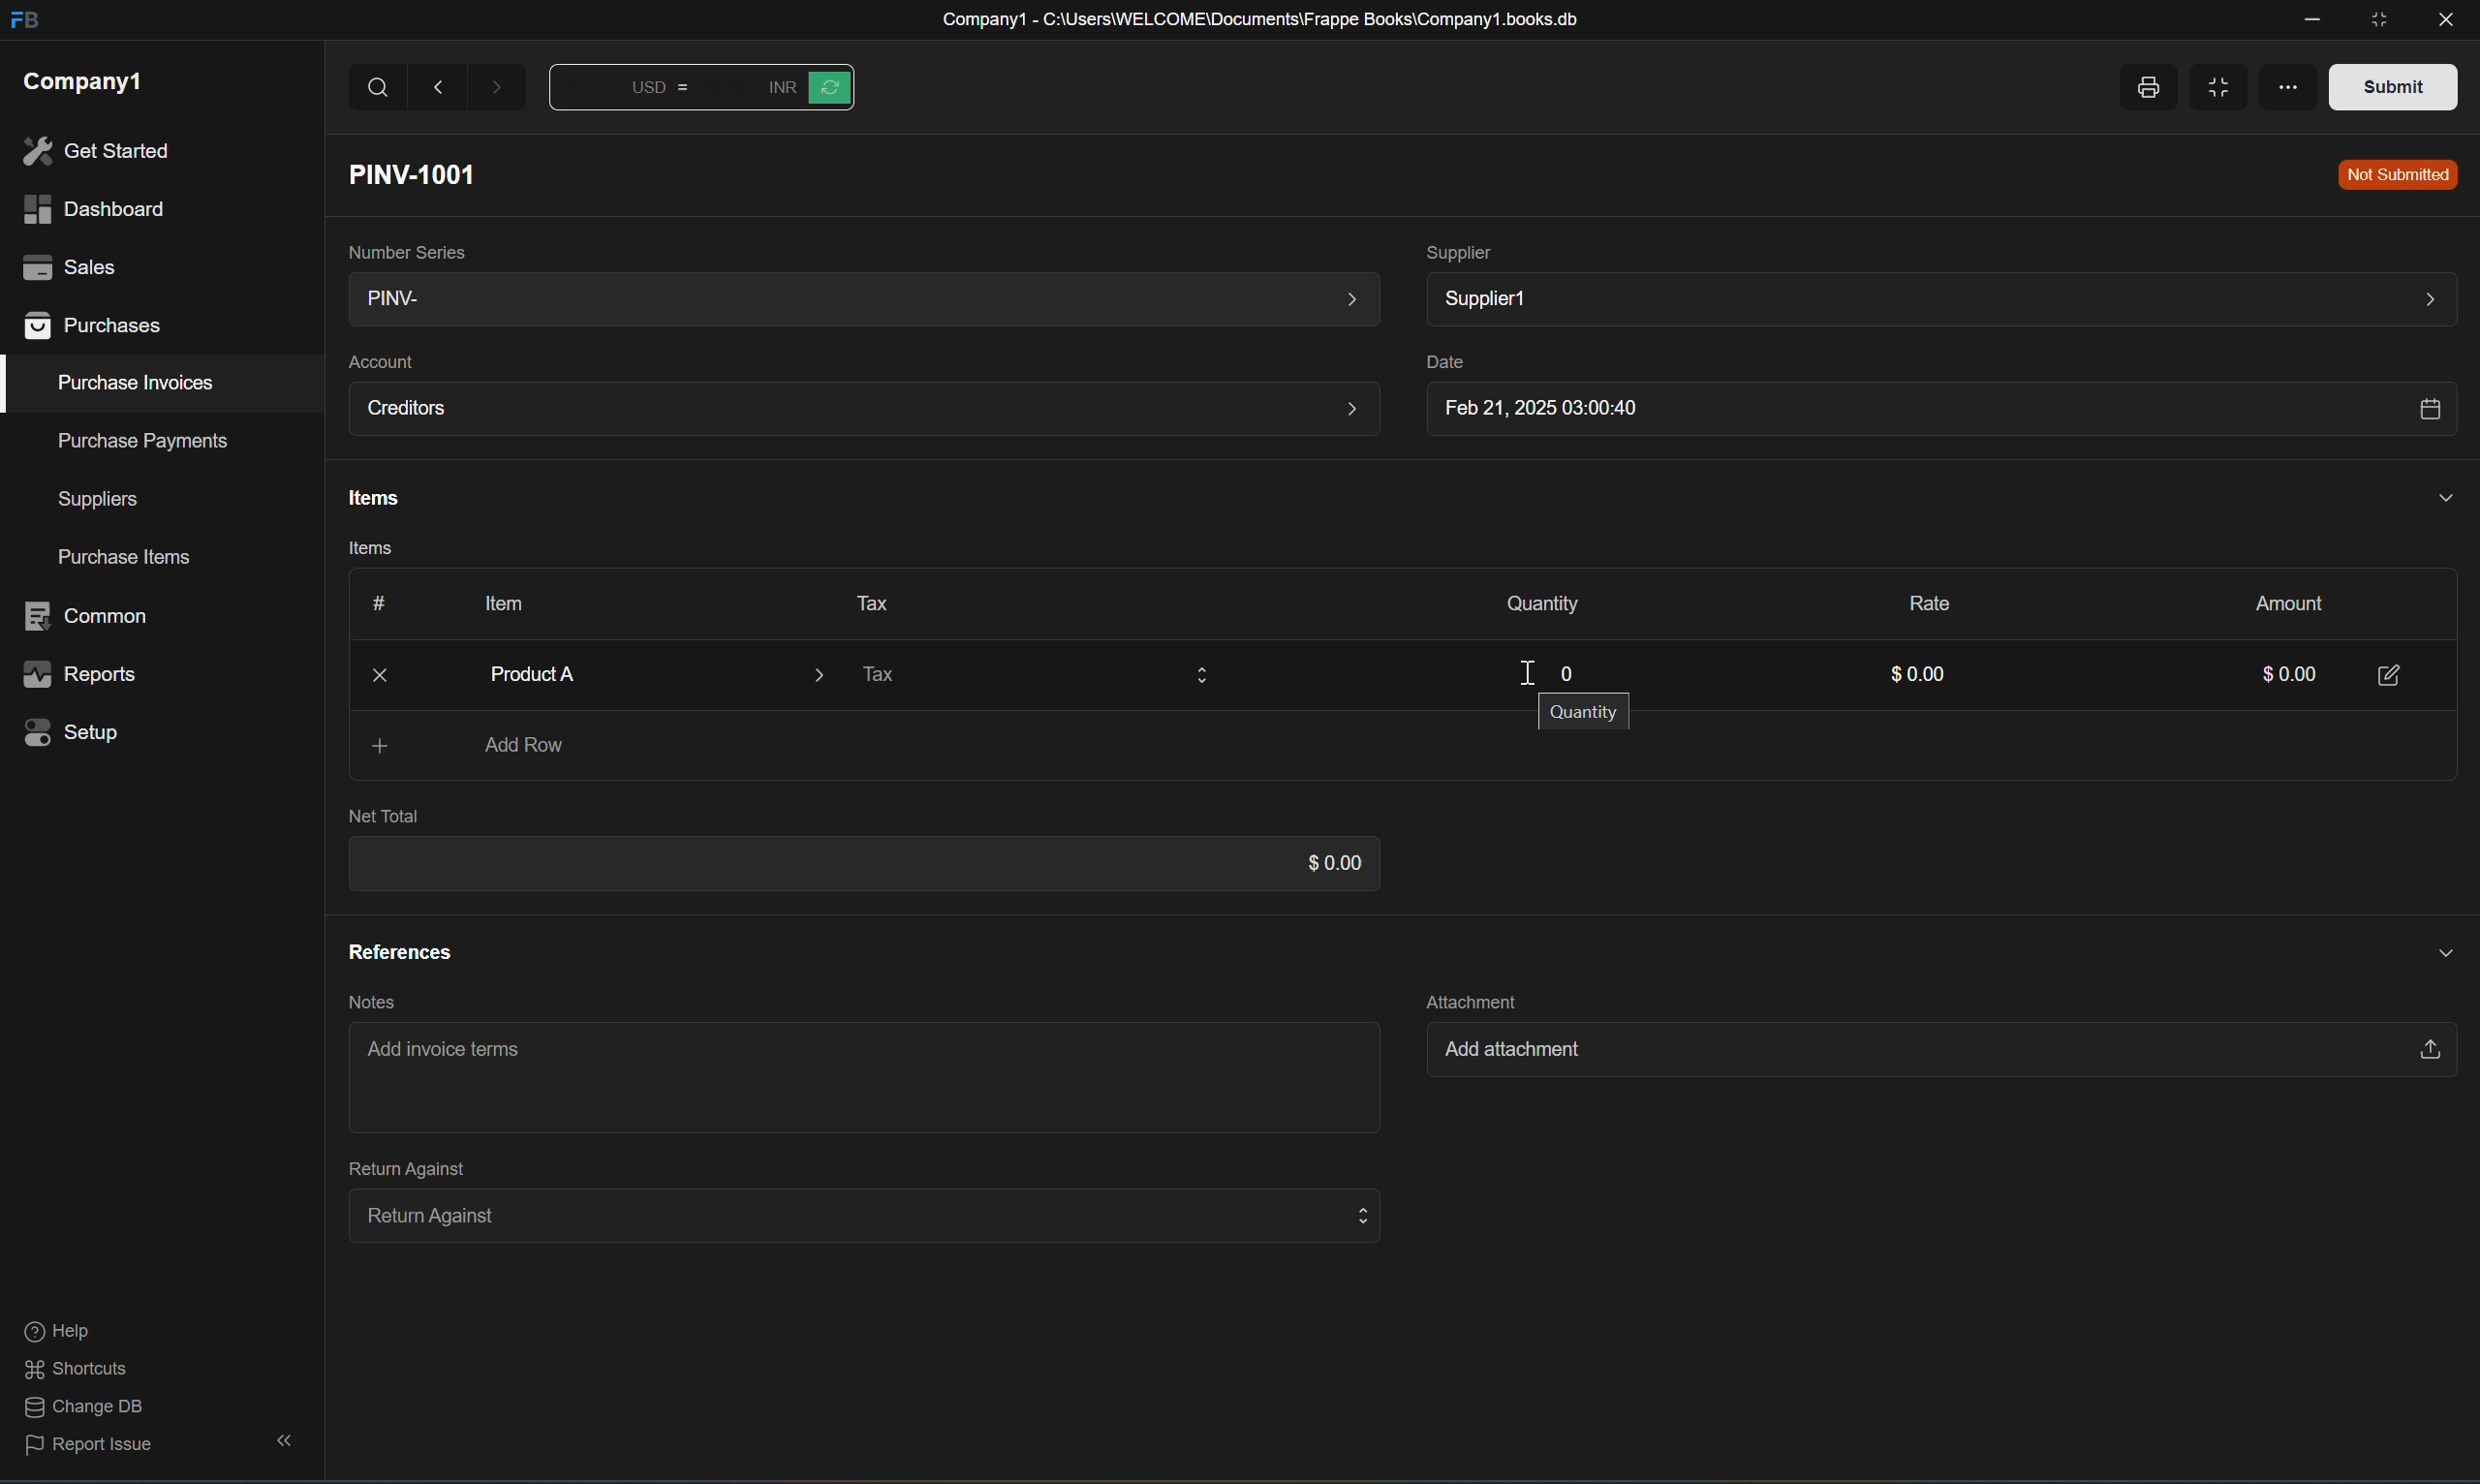  I want to click on Item, so click(495, 602).